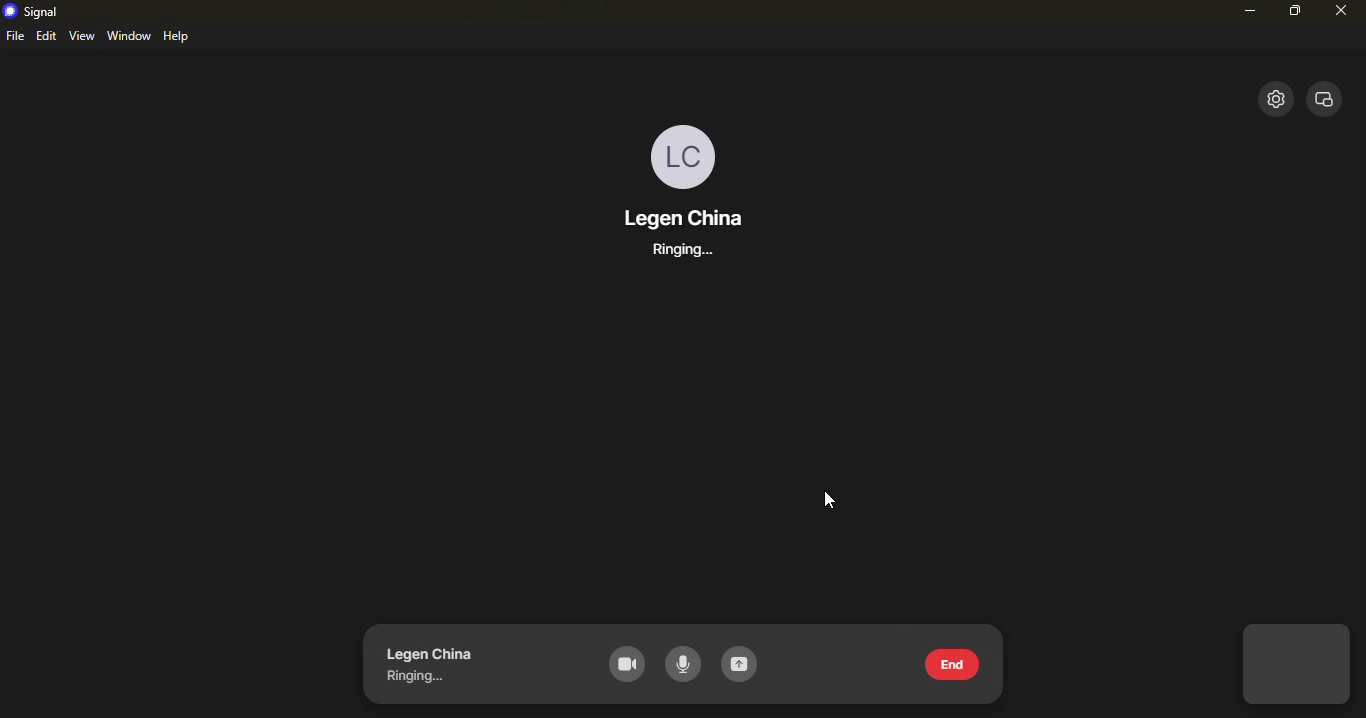  I want to click on cursor, so click(829, 497).